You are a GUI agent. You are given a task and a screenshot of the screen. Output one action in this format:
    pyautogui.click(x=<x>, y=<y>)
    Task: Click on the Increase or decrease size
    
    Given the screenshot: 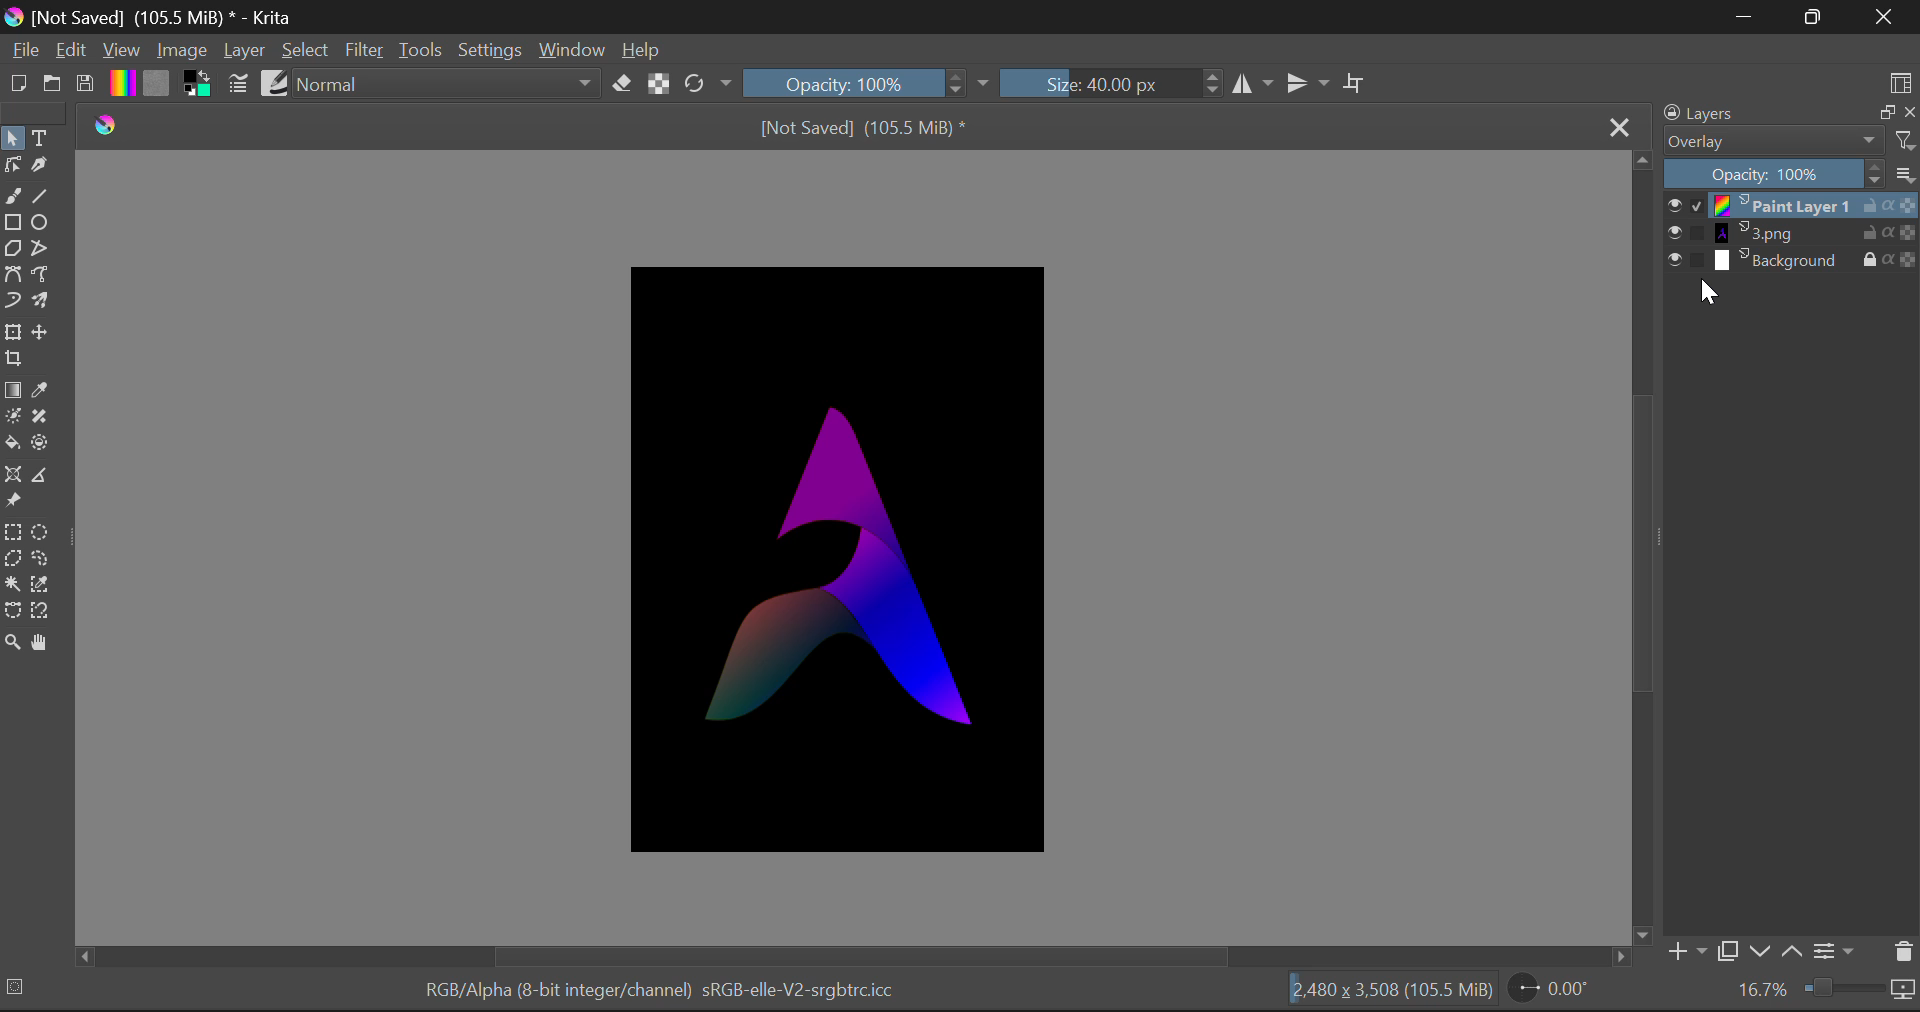 What is the action you would take?
    pyautogui.click(x=1209, y=86)
    